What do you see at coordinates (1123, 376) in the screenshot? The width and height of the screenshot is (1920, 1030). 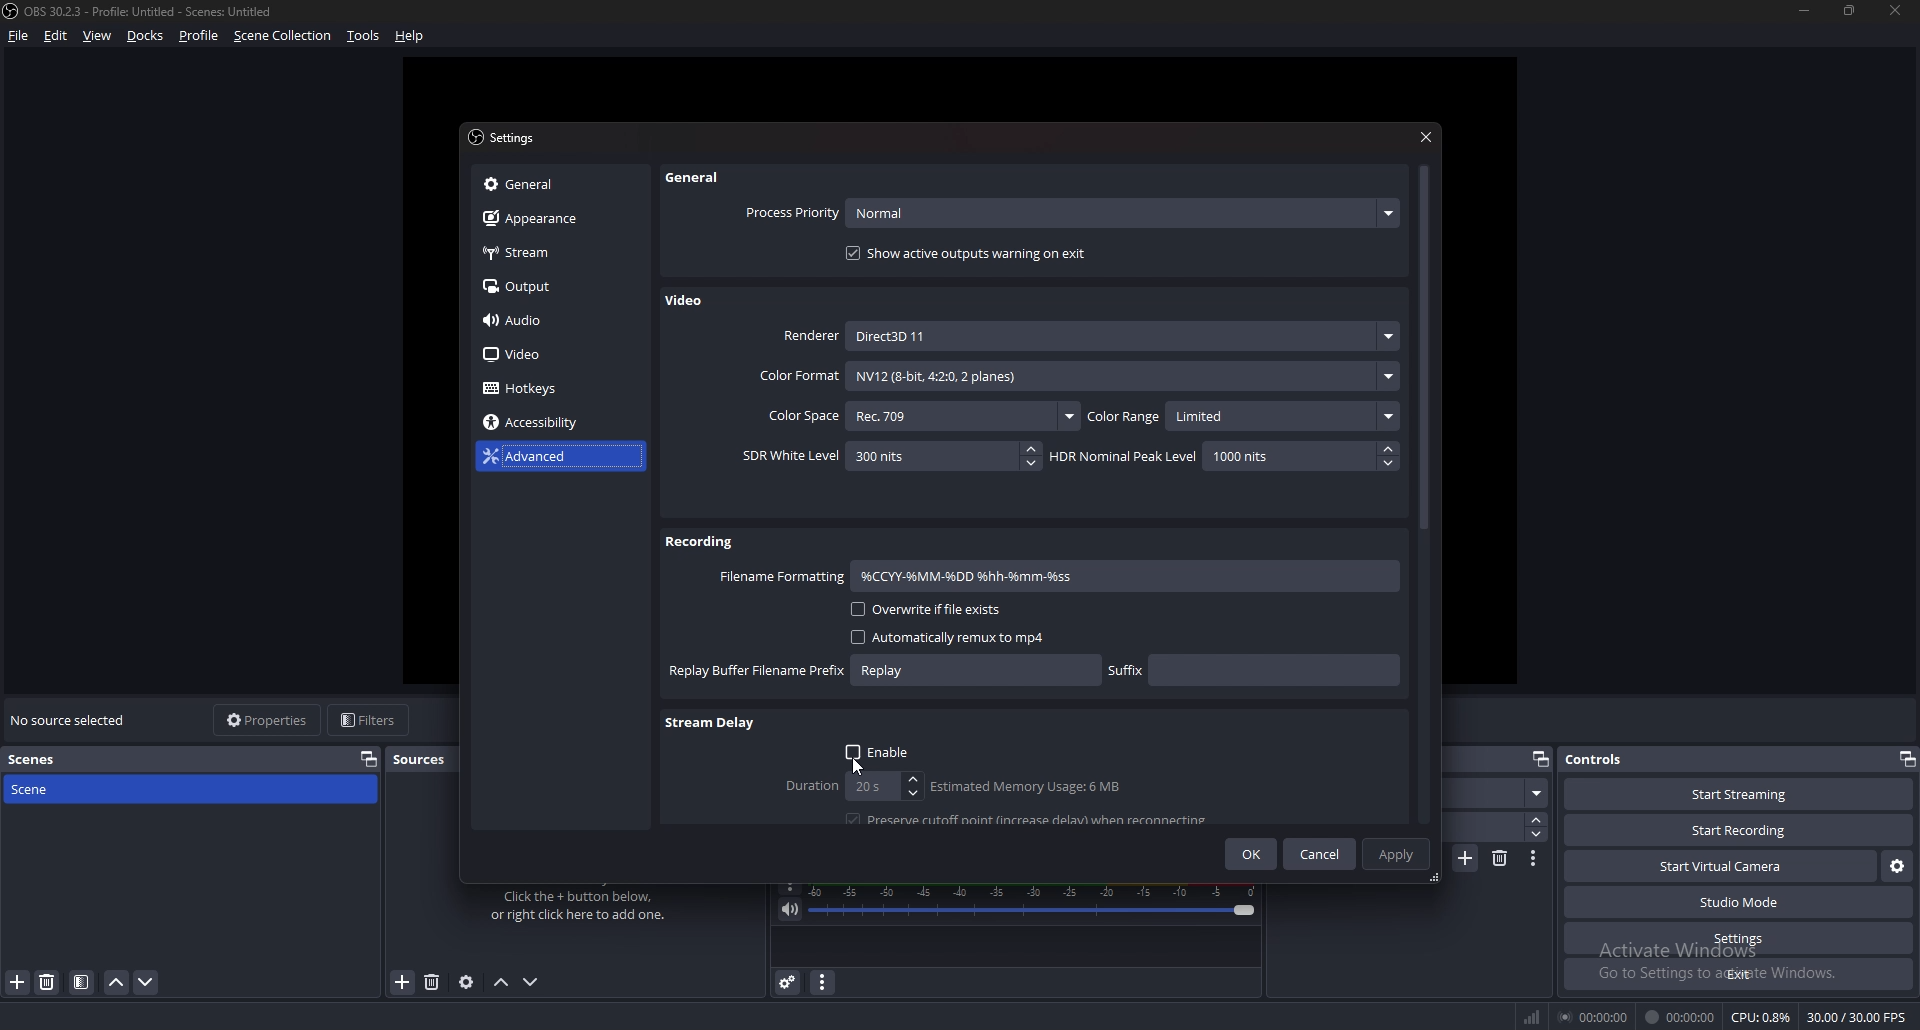 I see `NV12(B-bit 4:20. 2 planes)` at bounding box center [1123, 376].